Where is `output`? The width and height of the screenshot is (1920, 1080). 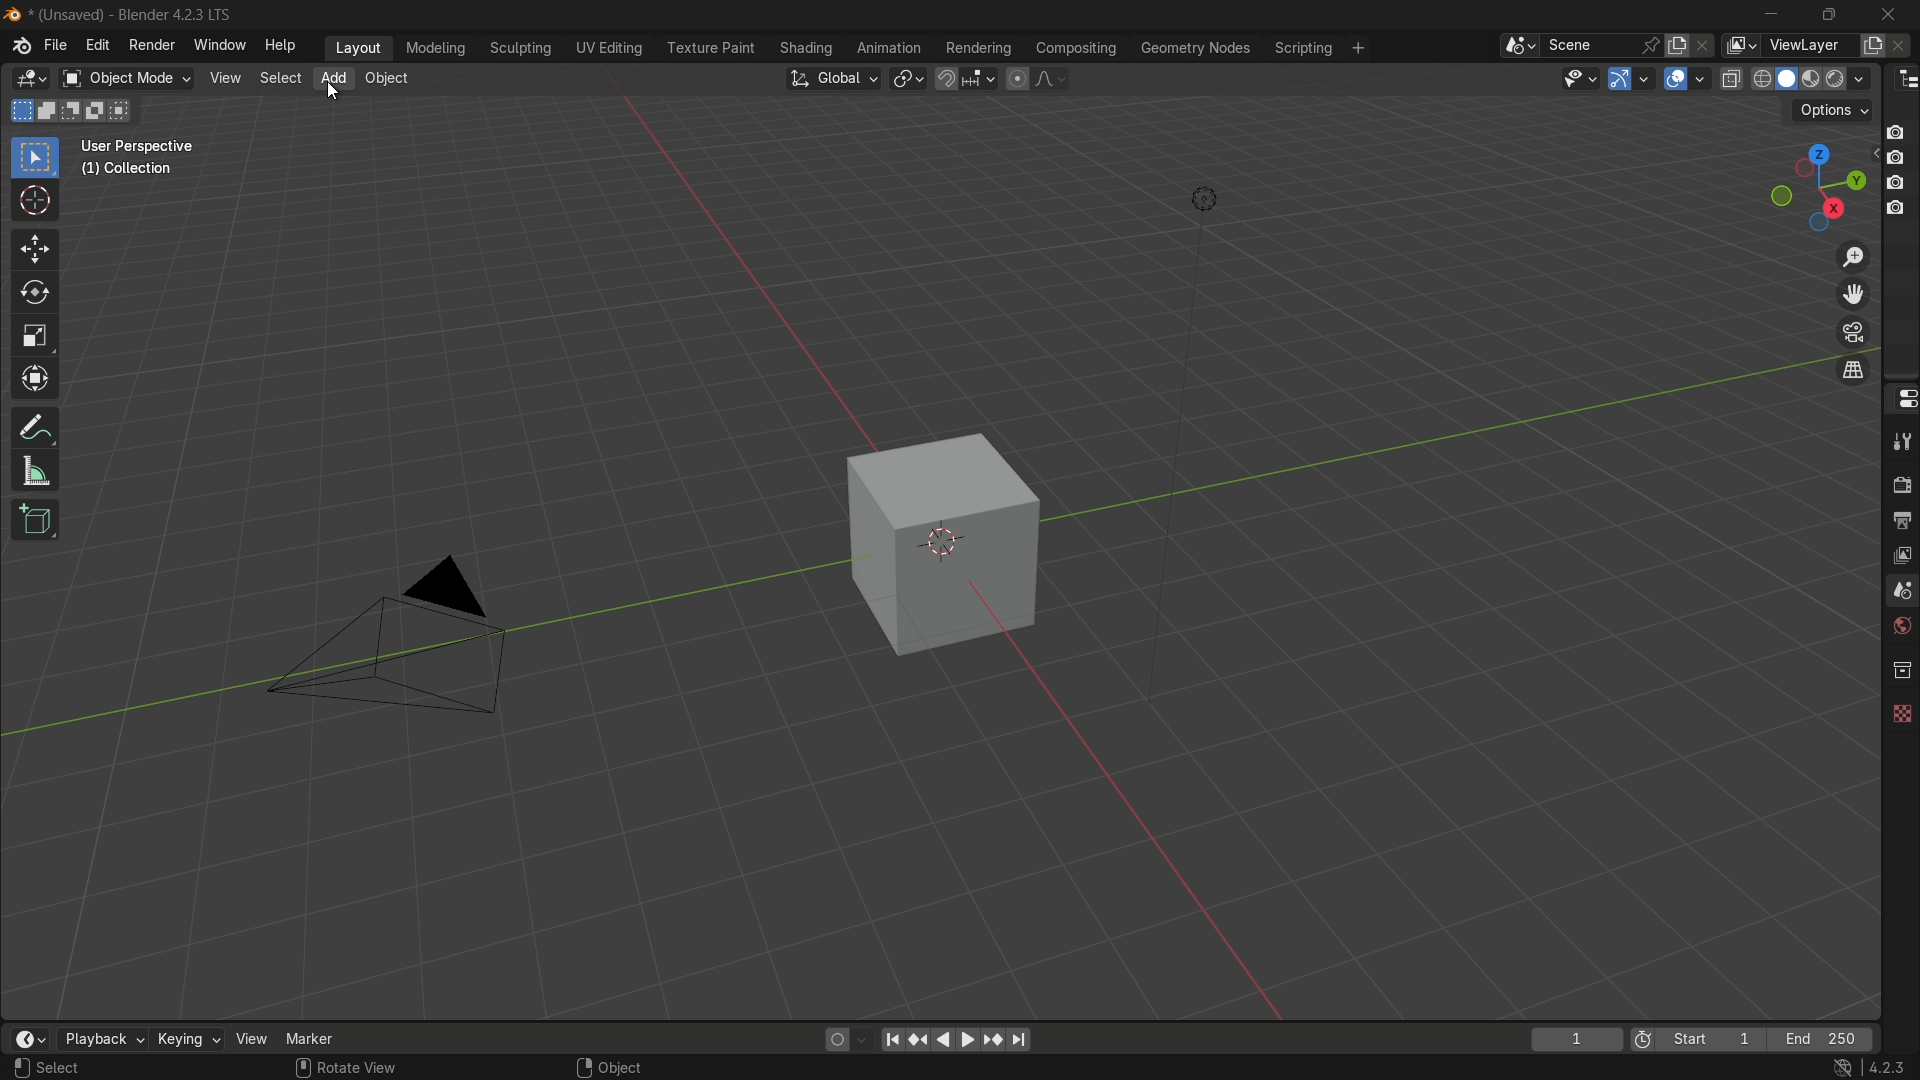 output is located at coordinates (1901, 522).